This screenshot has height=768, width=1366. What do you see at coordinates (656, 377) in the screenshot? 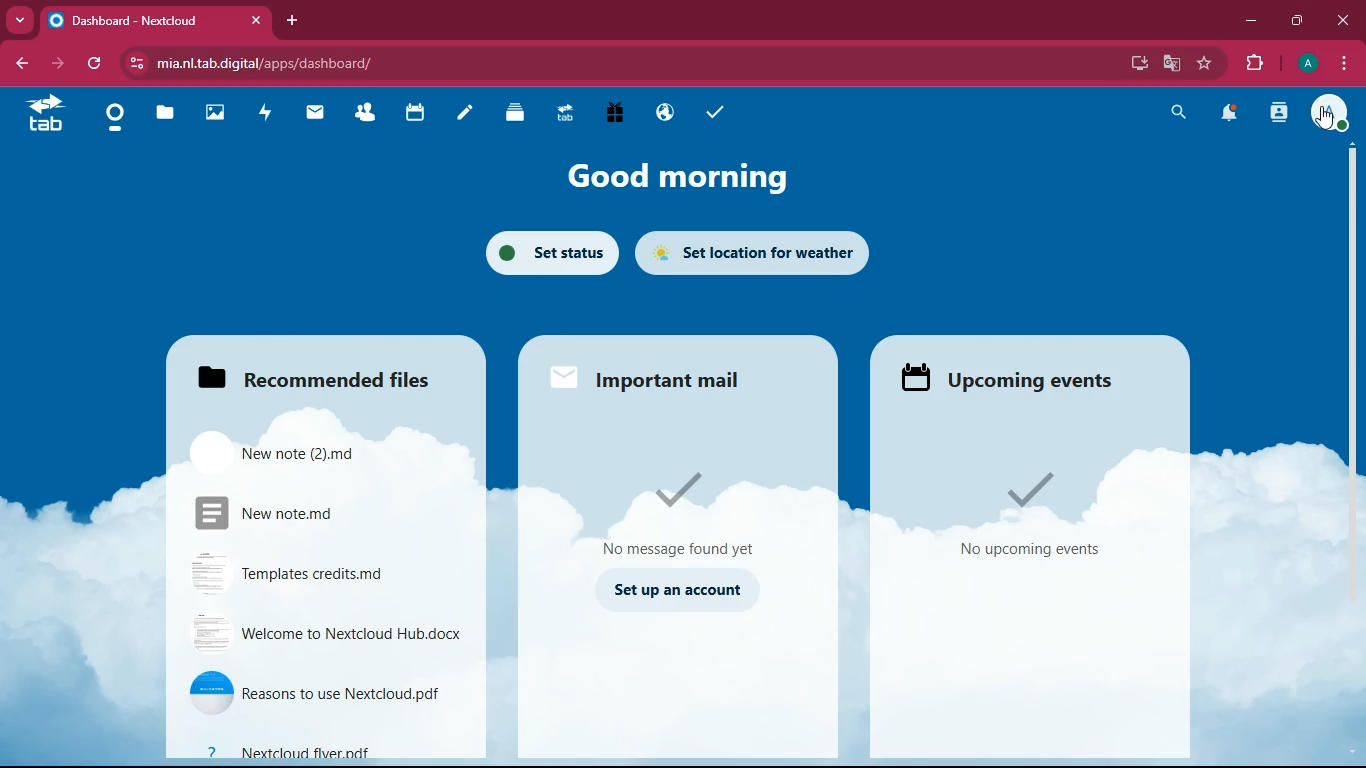
I see `mail` at bounding box center [656, 377].